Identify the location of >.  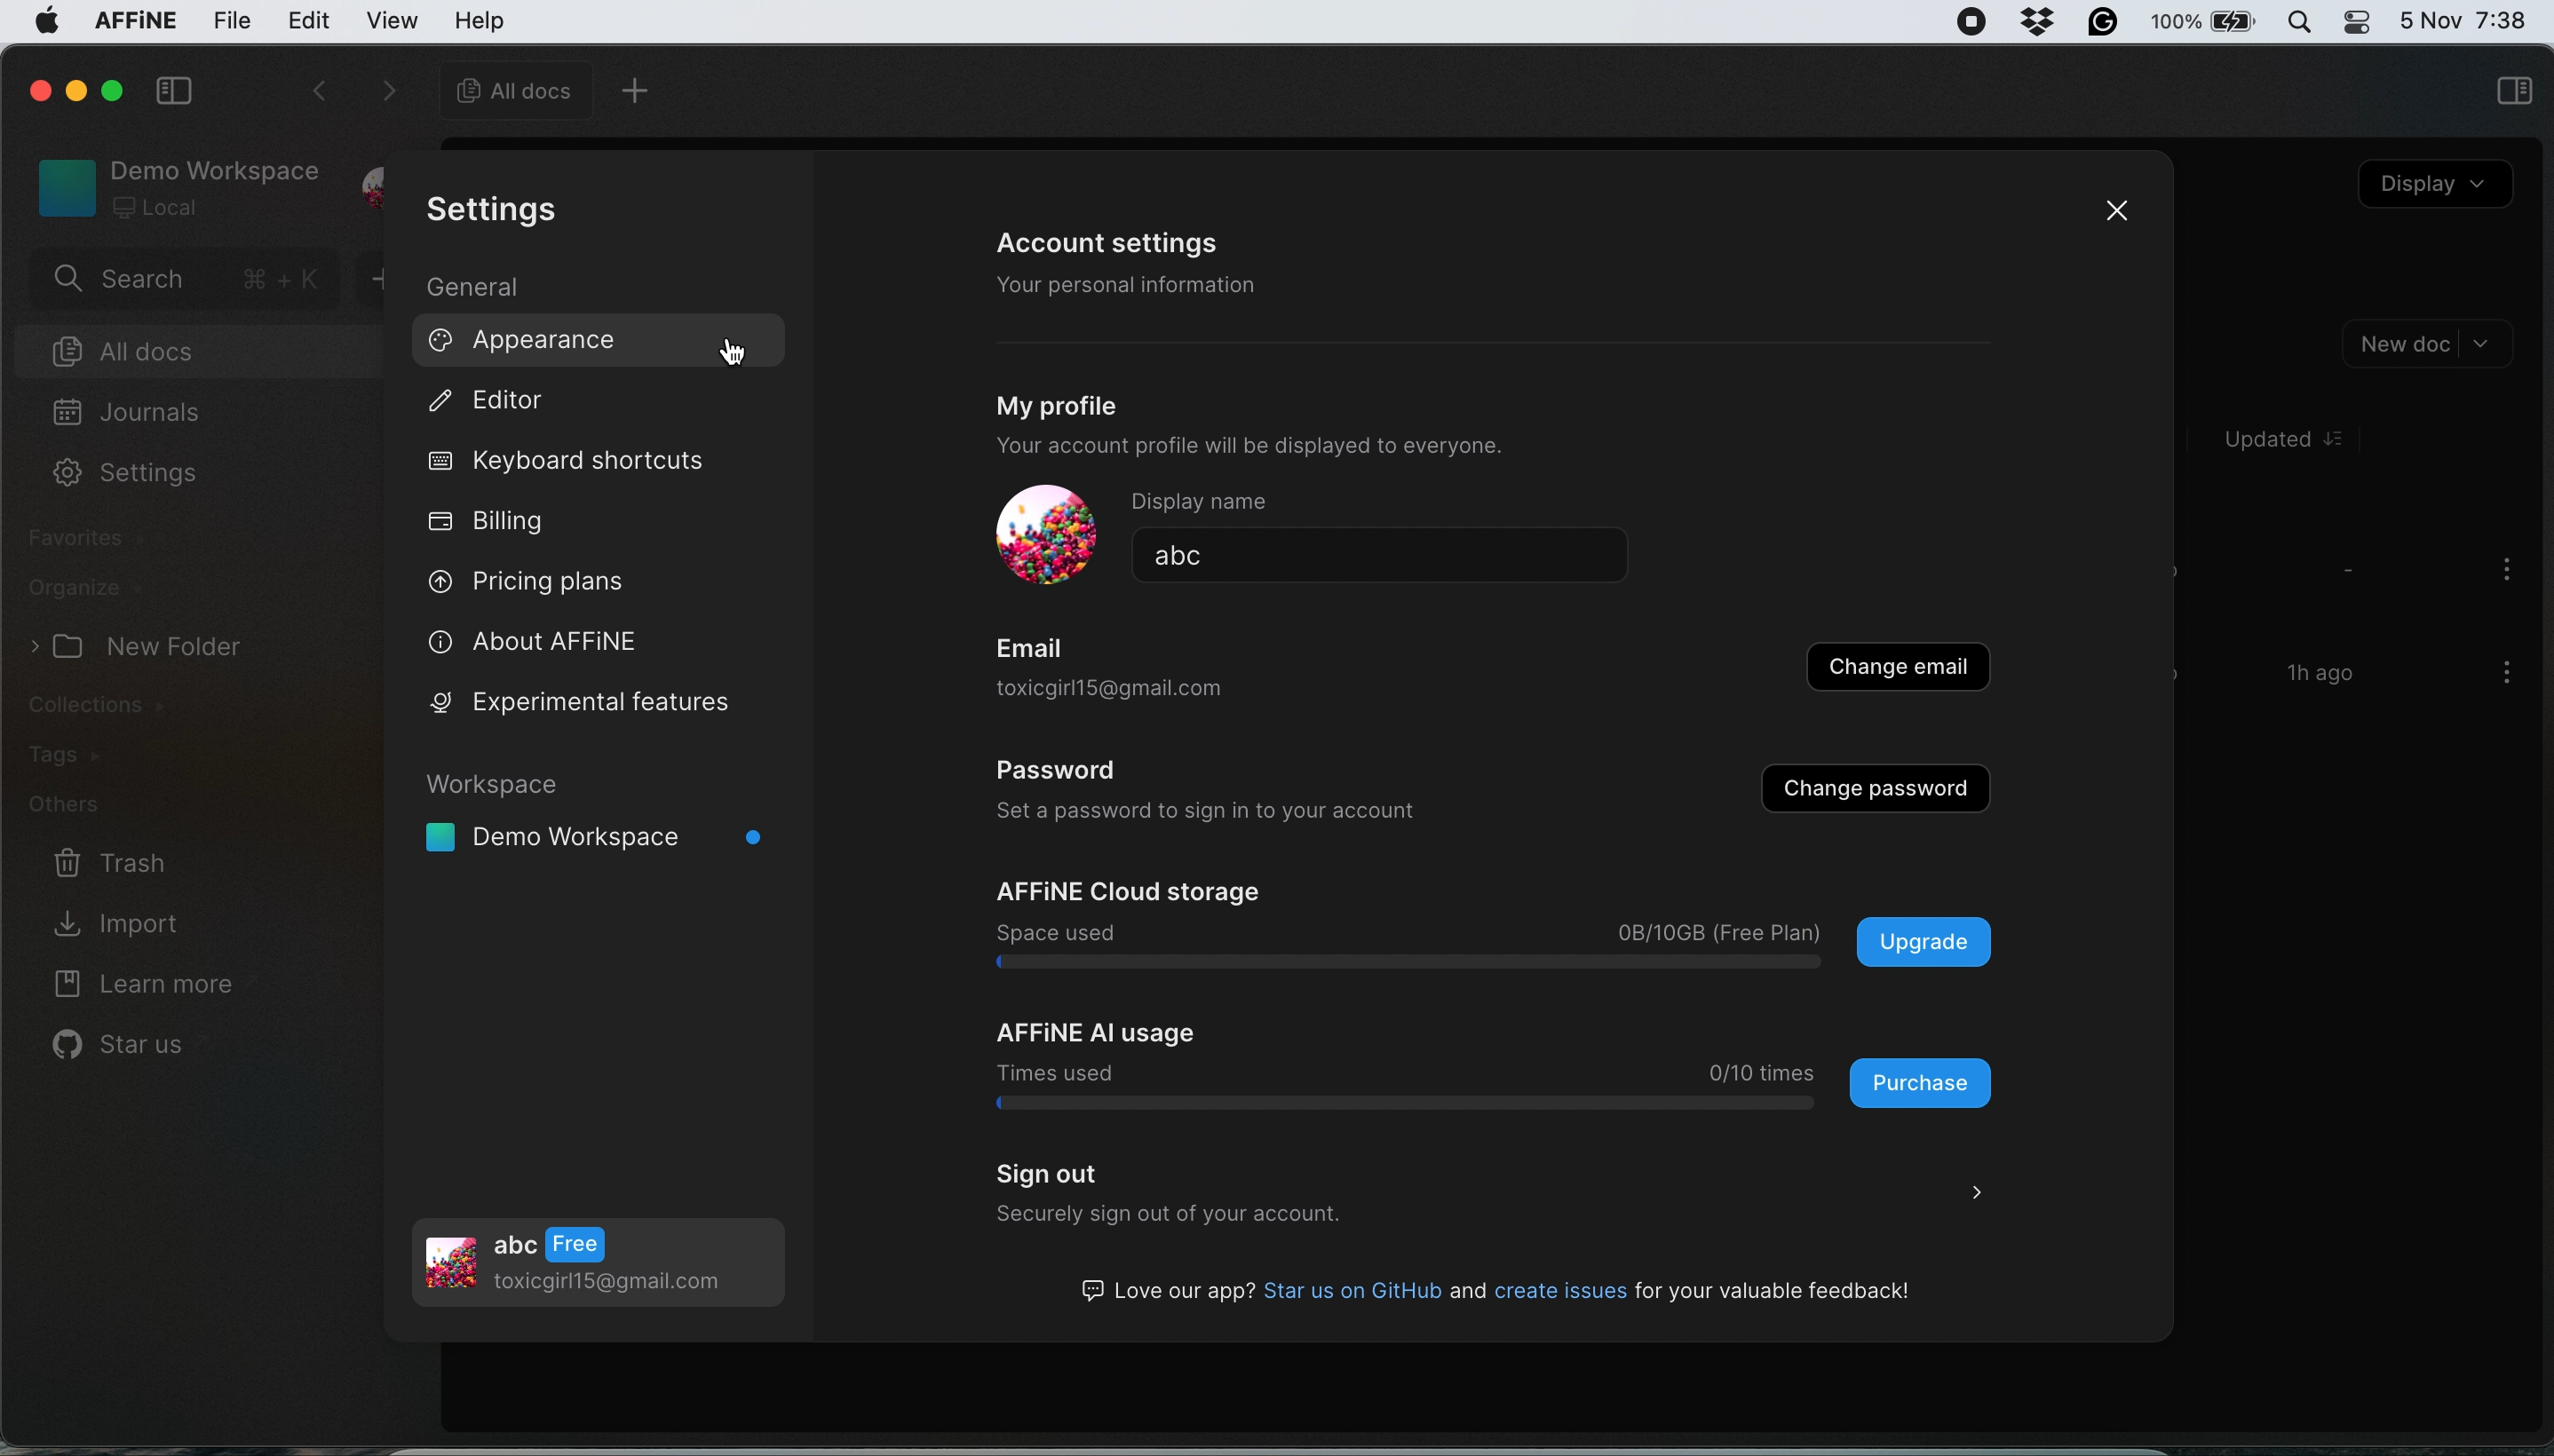
(1974, 1191).